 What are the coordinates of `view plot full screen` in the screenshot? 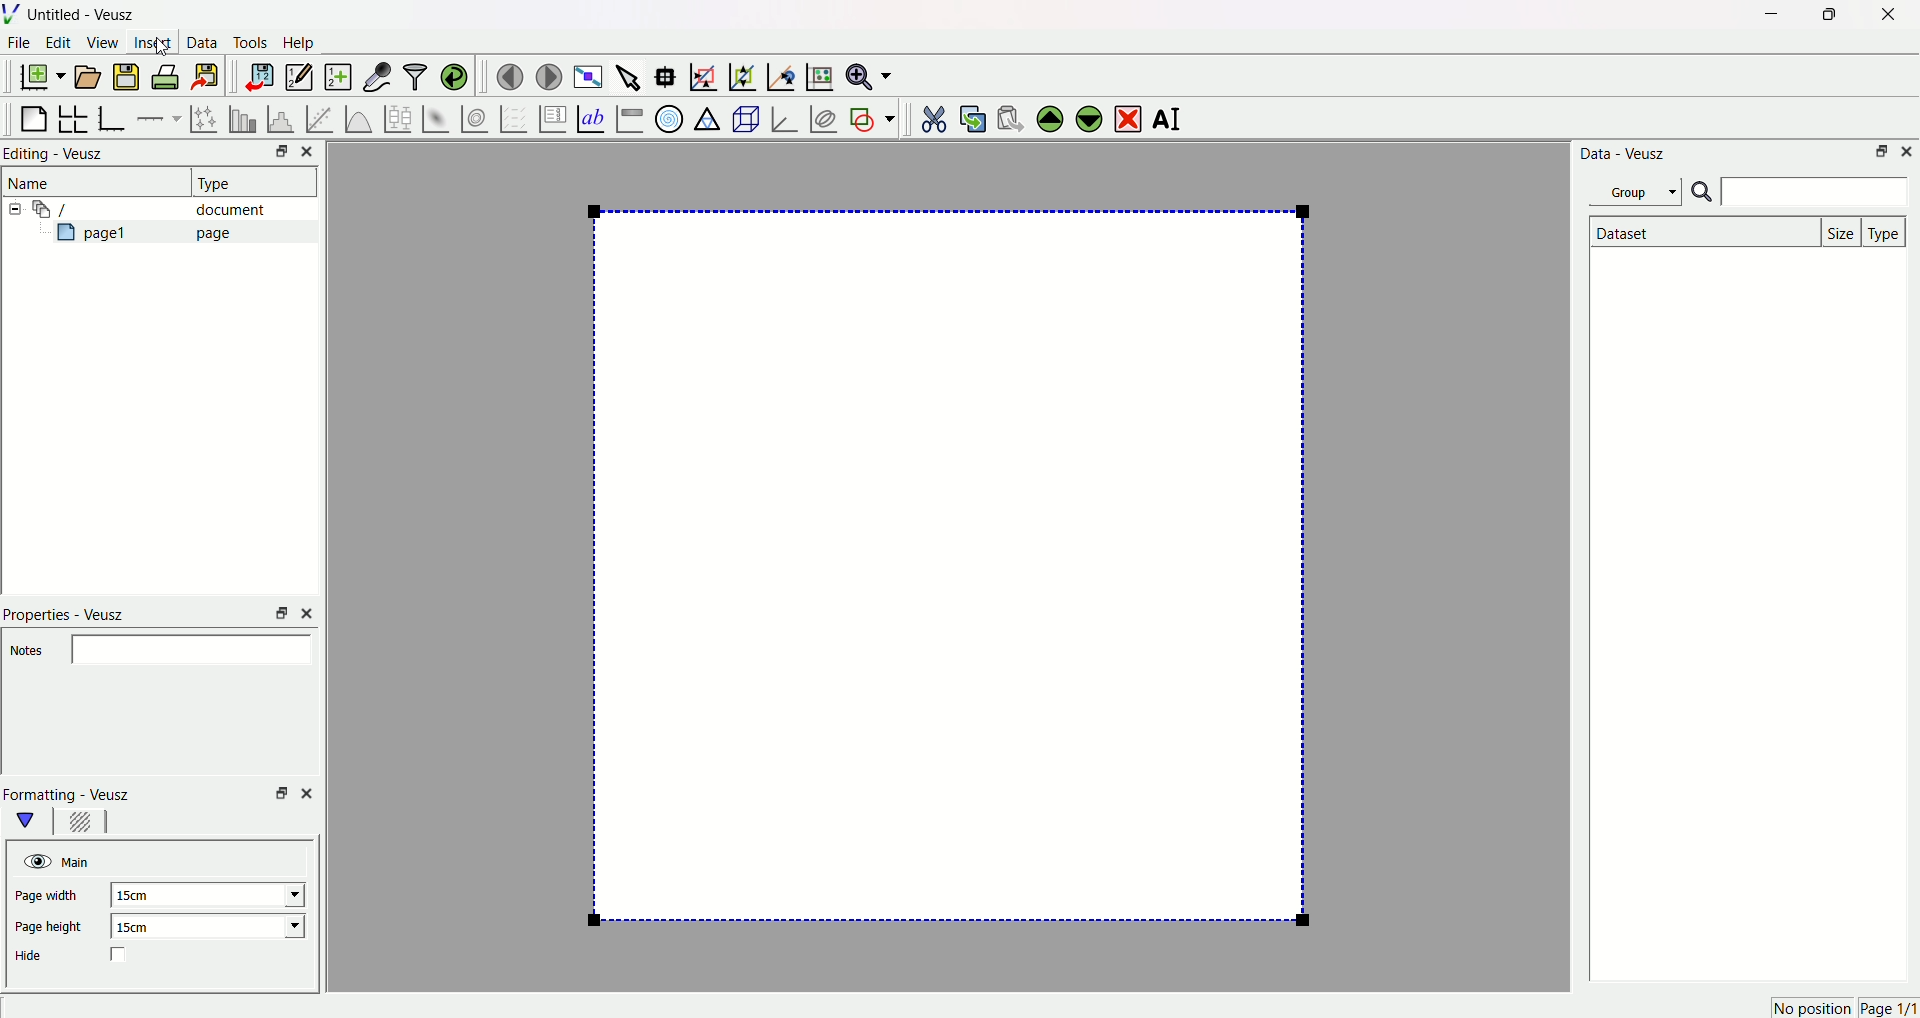 It's located at (589, 74).